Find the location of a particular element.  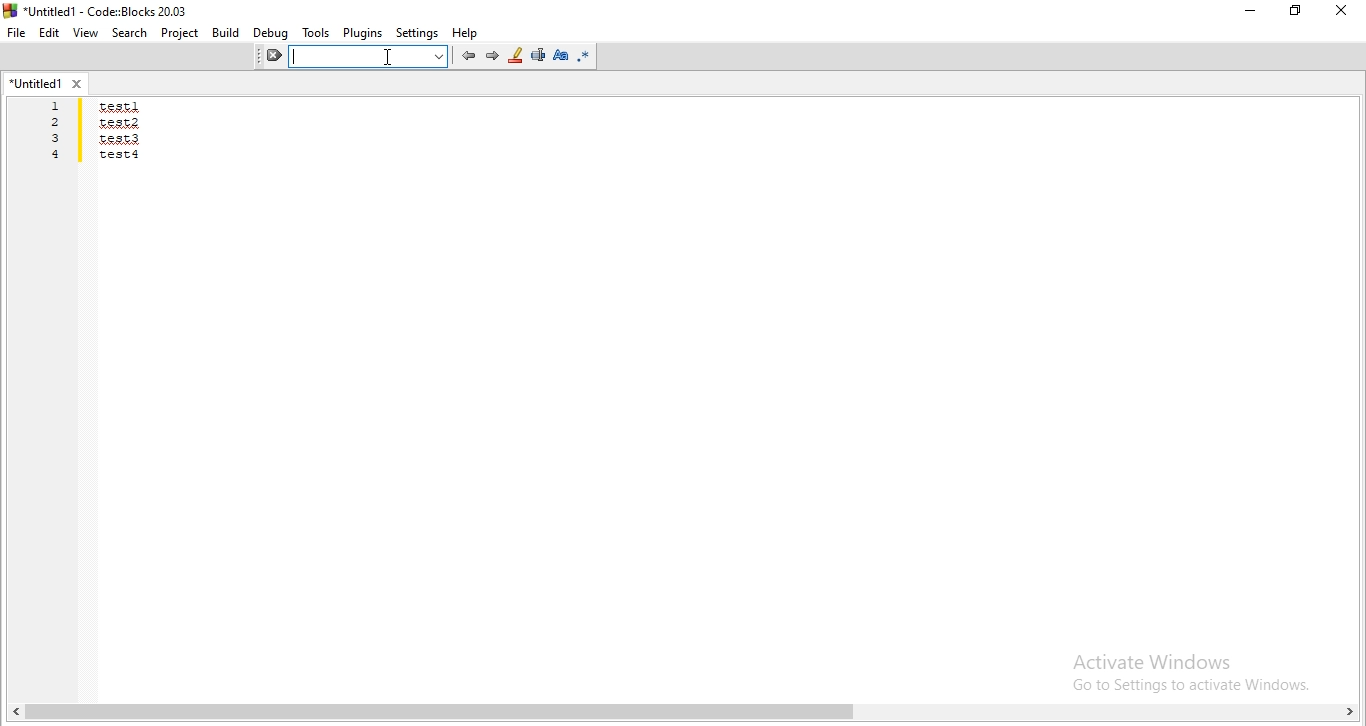

Plugins is located at coordinates (362, 33).